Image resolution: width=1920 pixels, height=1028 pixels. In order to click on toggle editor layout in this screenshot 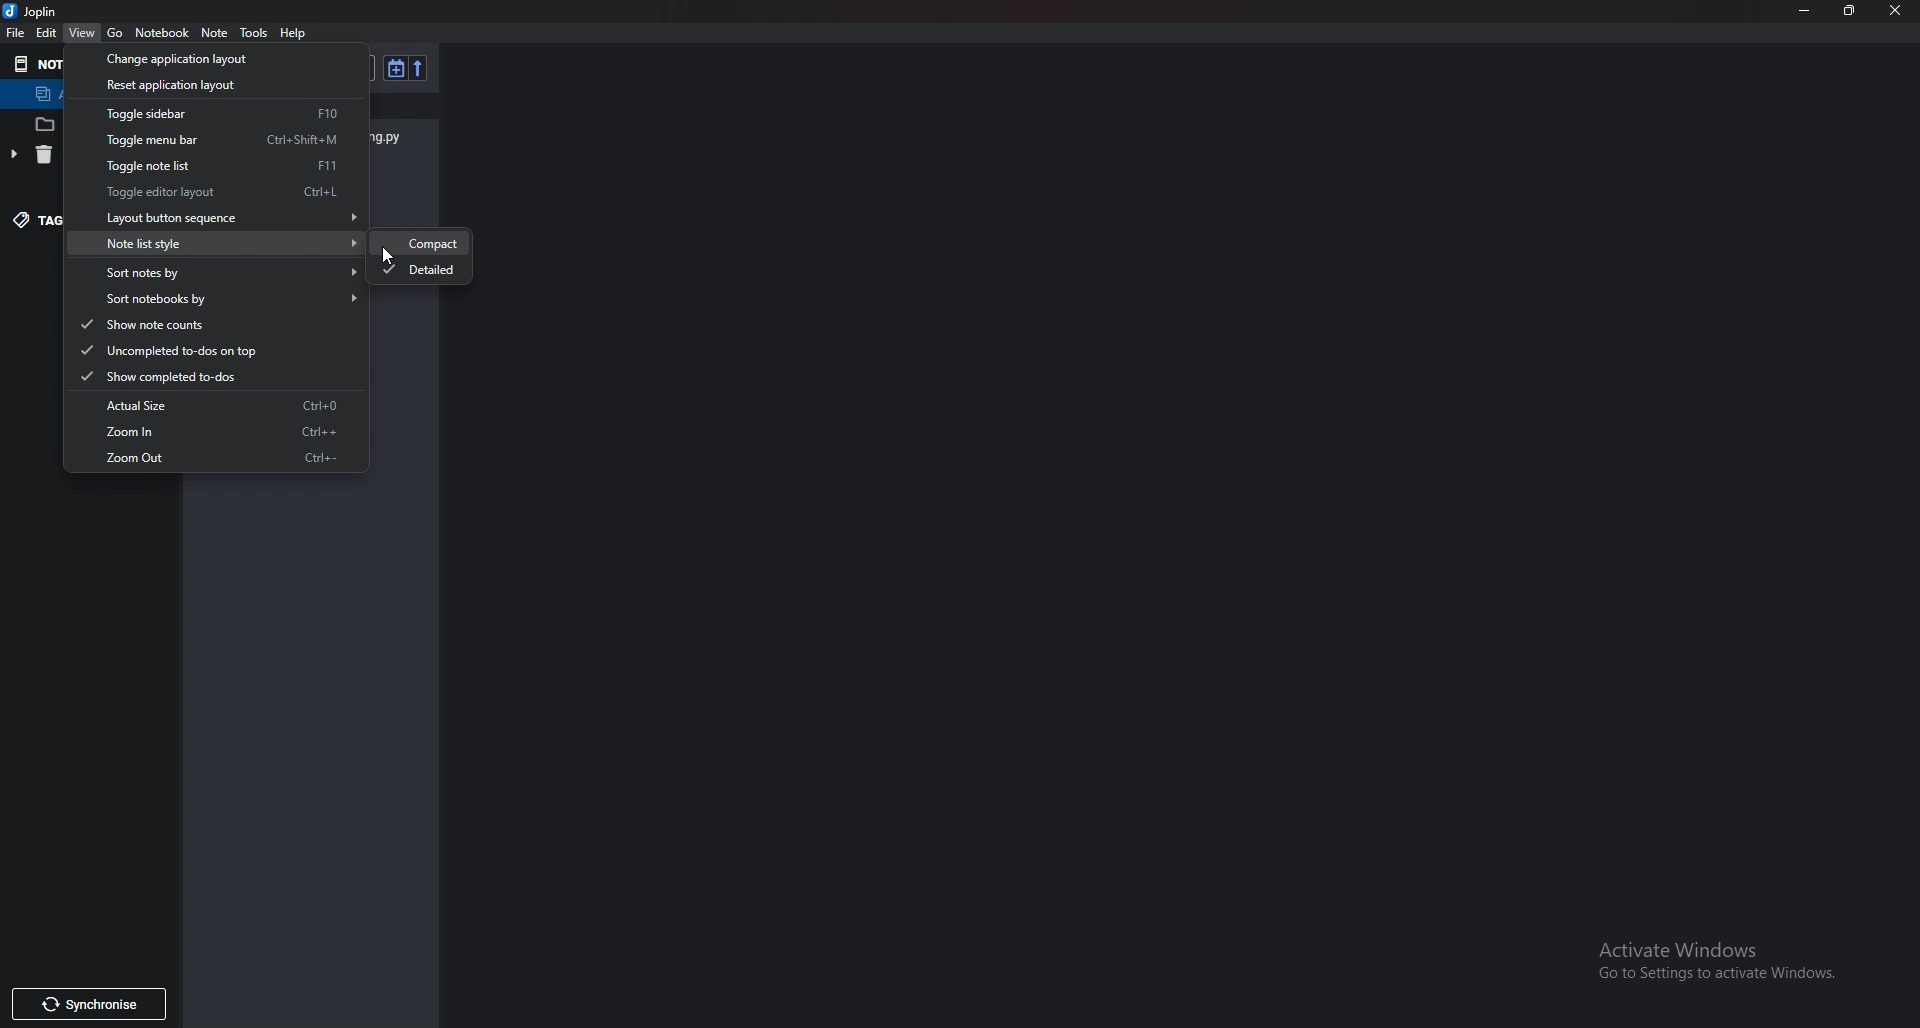, I will do `click(219, 192)`.